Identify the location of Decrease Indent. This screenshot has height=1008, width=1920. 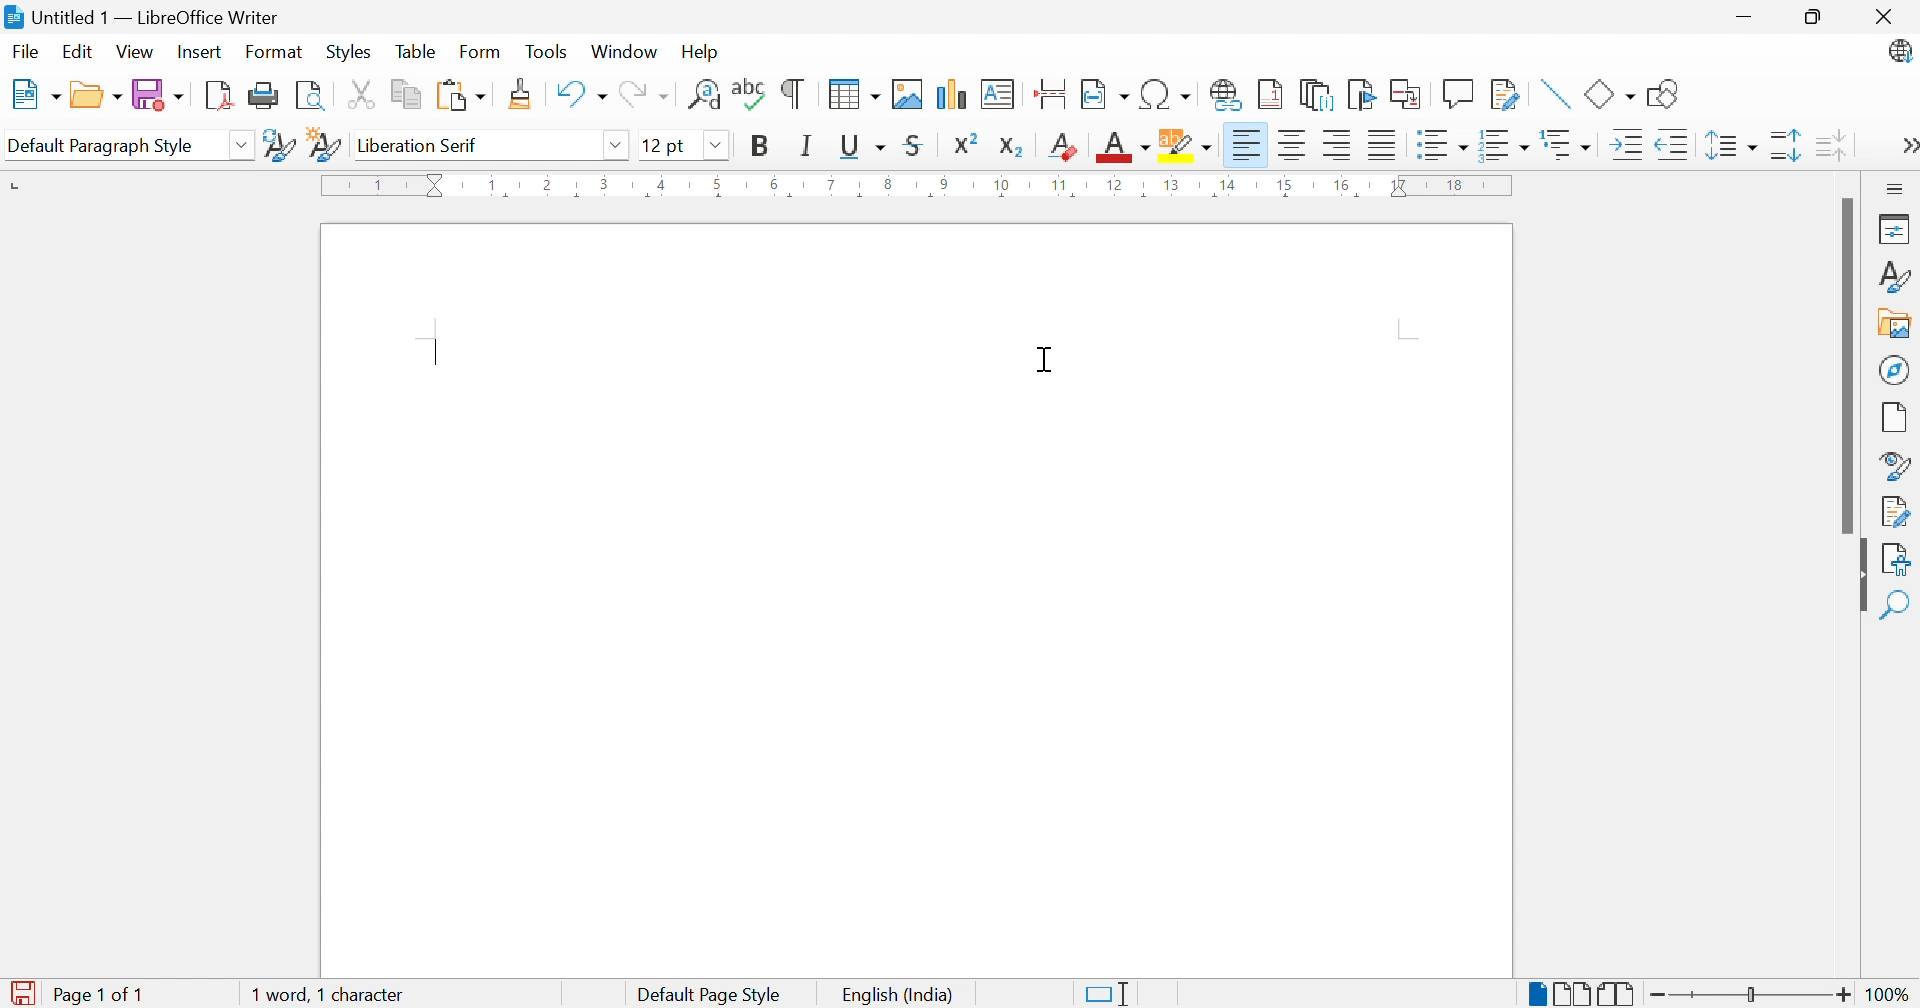
(1676, 145).